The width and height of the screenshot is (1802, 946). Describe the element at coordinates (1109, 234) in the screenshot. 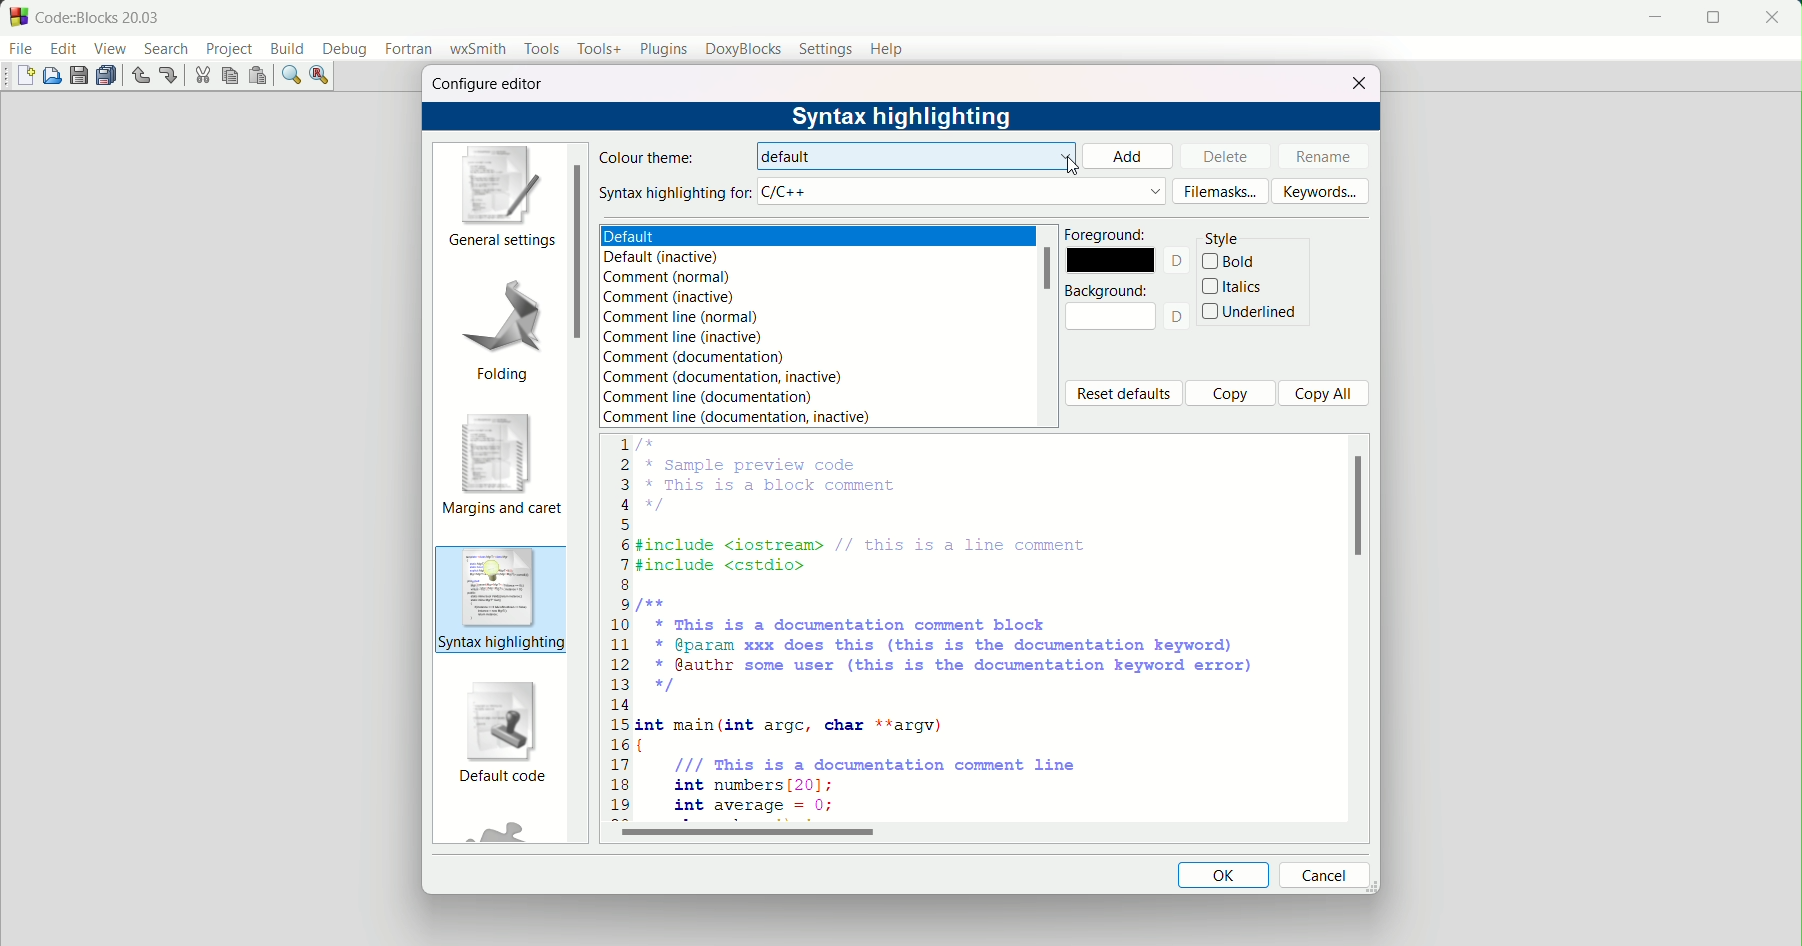

I see `foreground` at that location.